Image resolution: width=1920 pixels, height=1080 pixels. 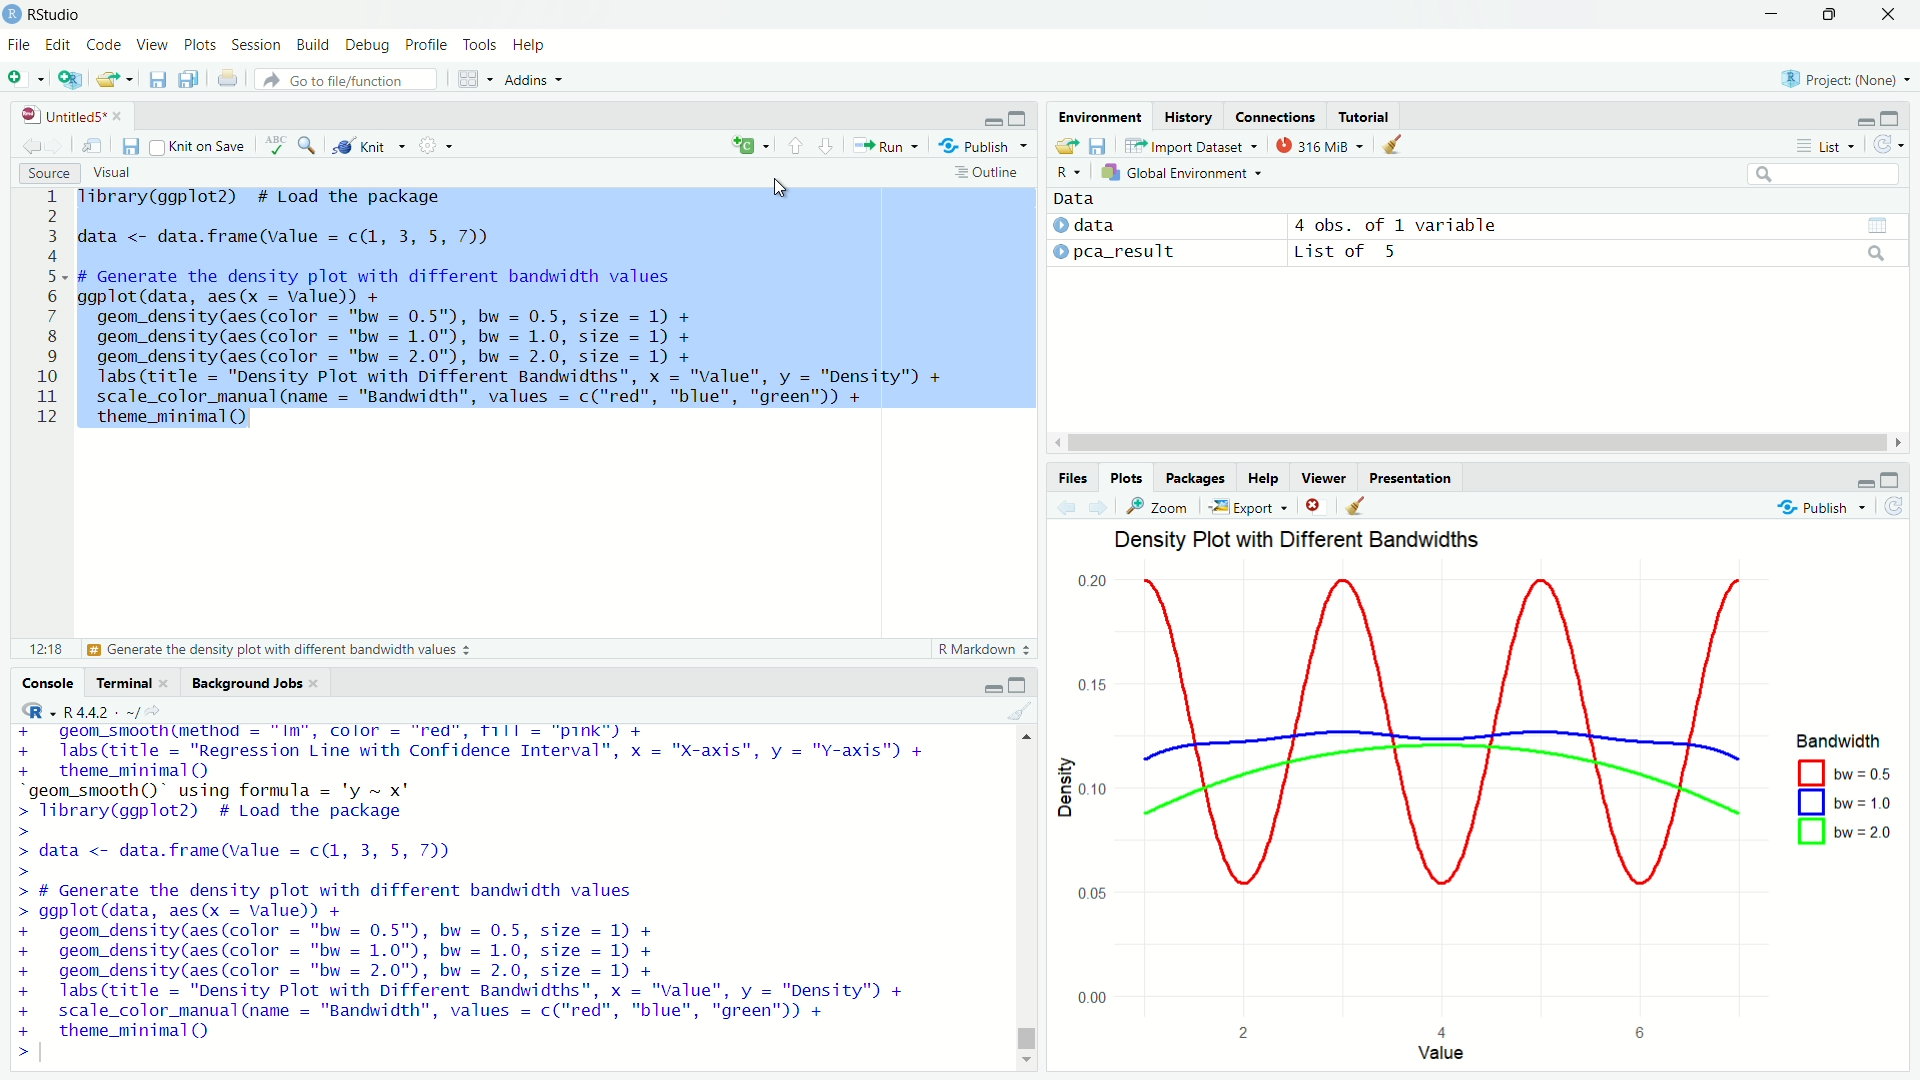 I want to click on Zoom, so click(x=1158, y=506).